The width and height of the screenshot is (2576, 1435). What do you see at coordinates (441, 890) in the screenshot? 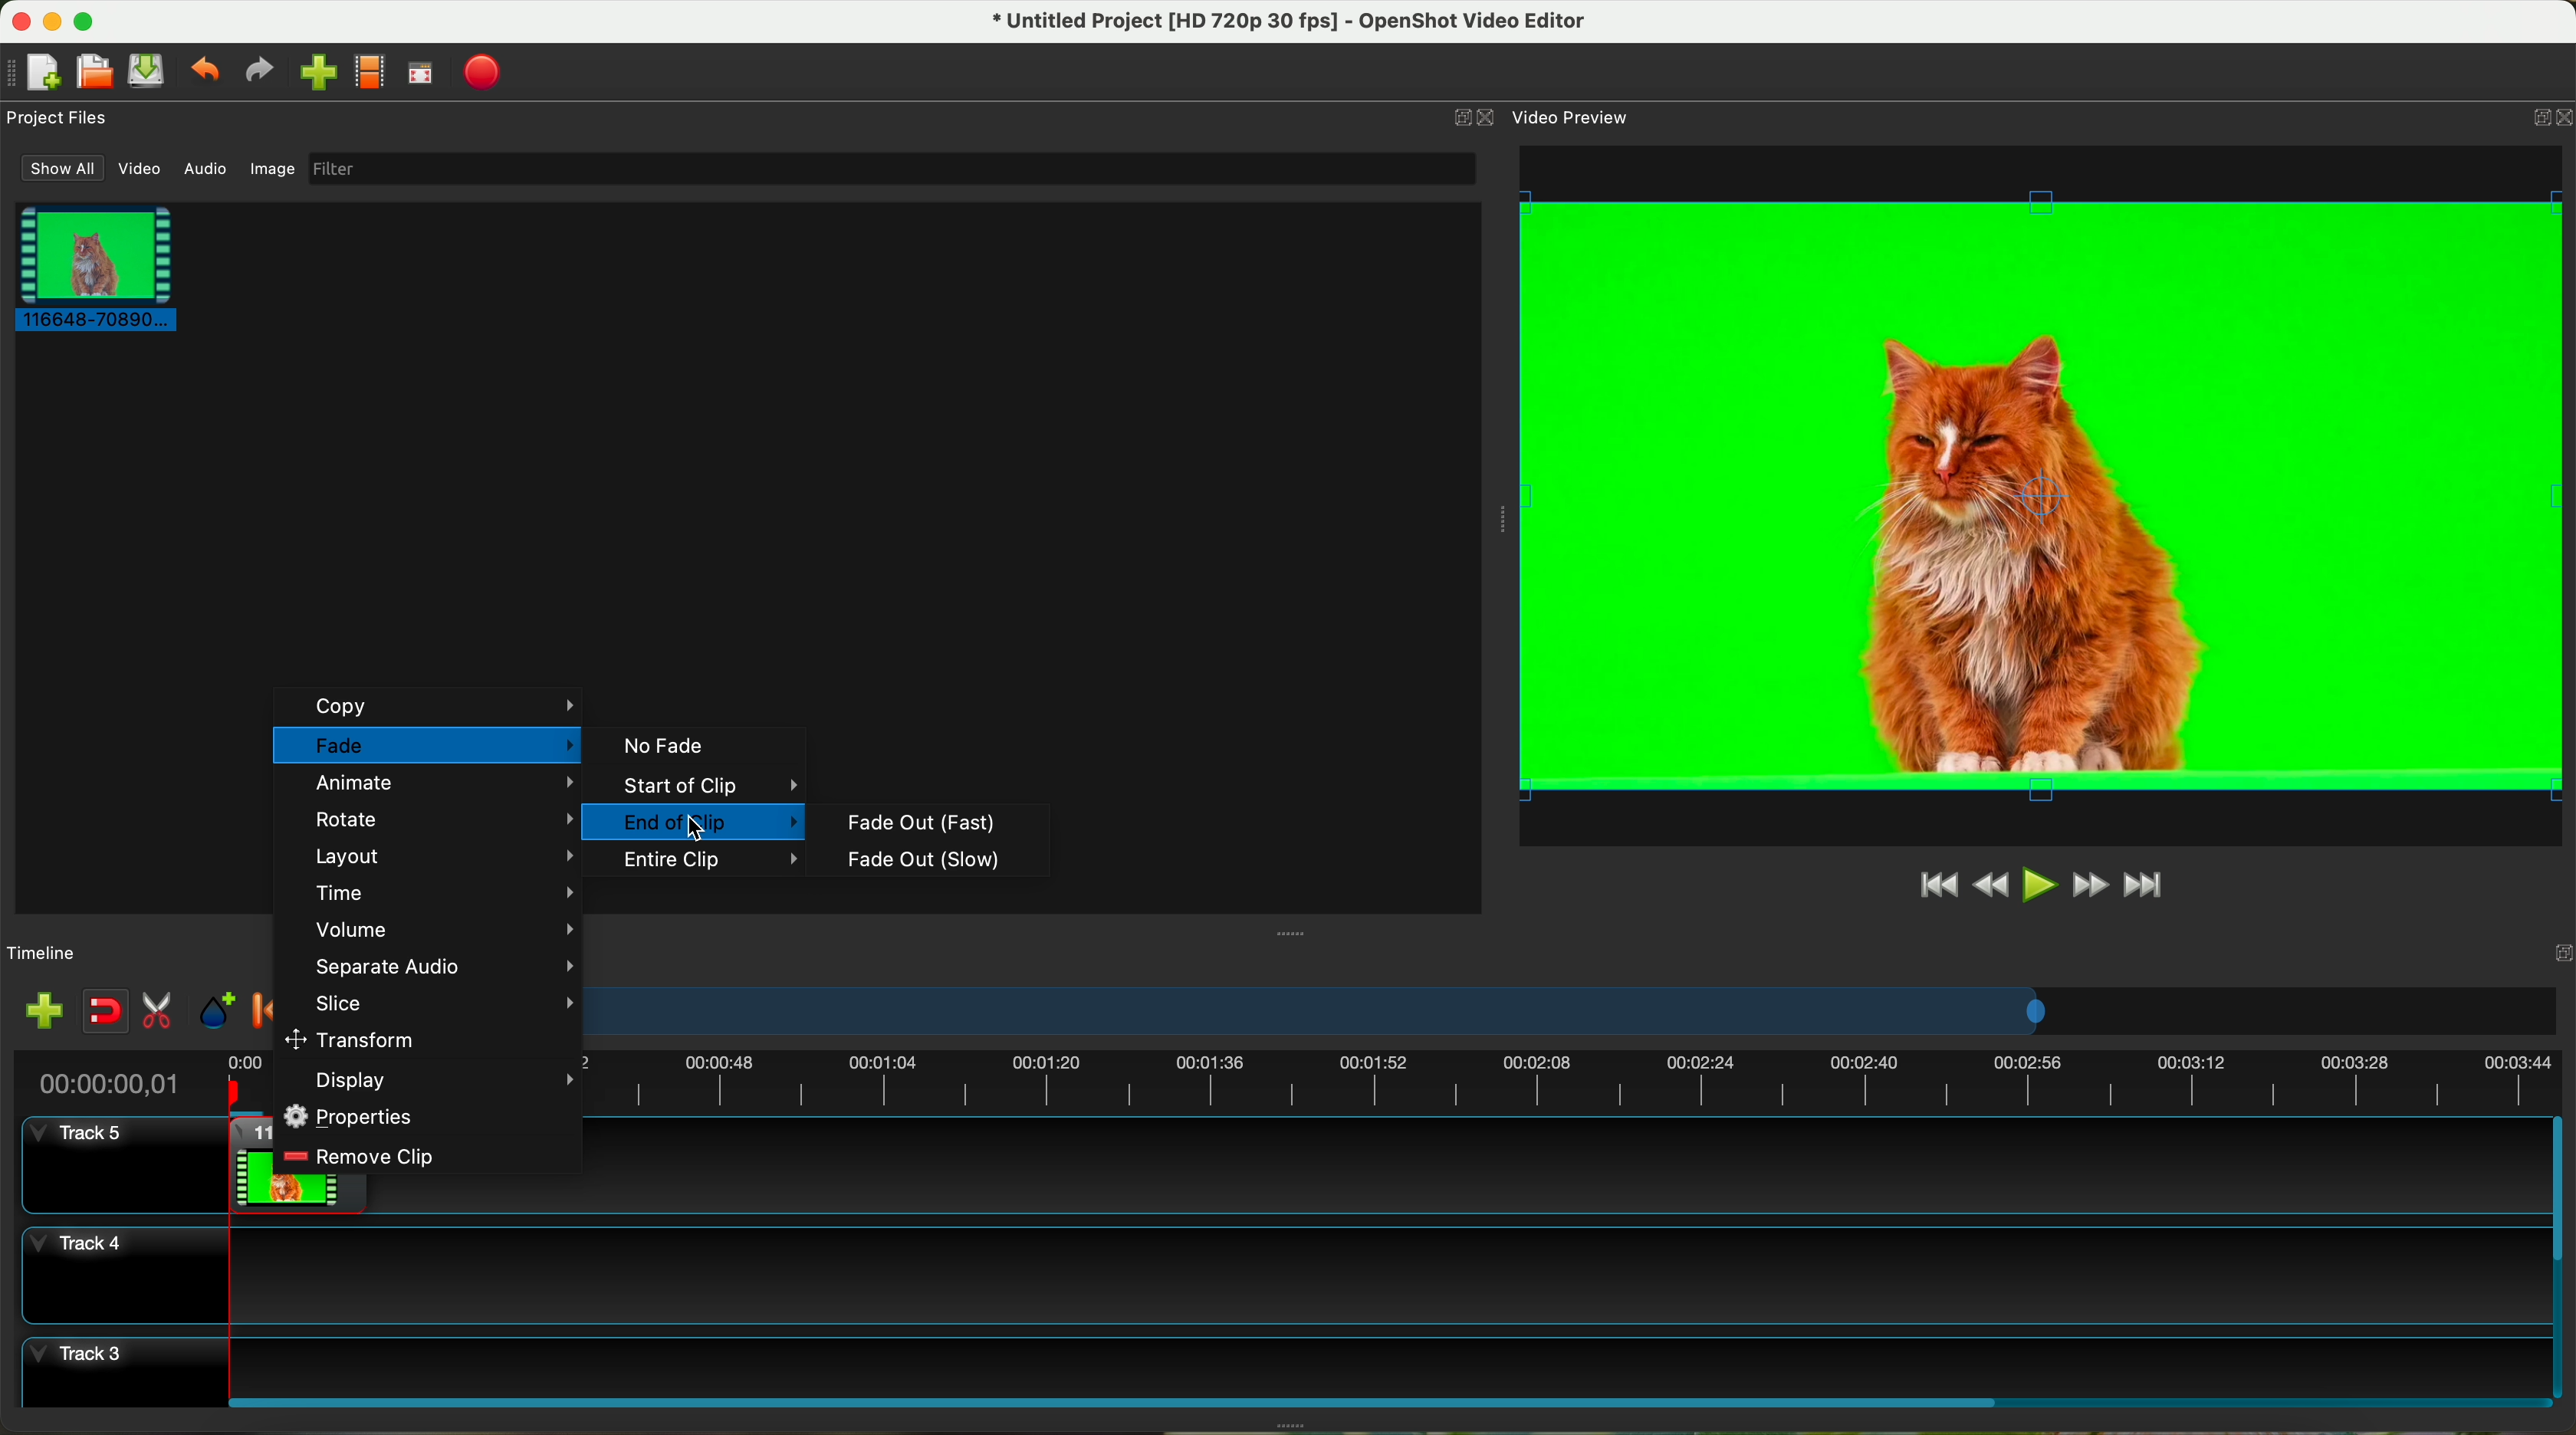
I see `time` at bounding box center [441, 890].